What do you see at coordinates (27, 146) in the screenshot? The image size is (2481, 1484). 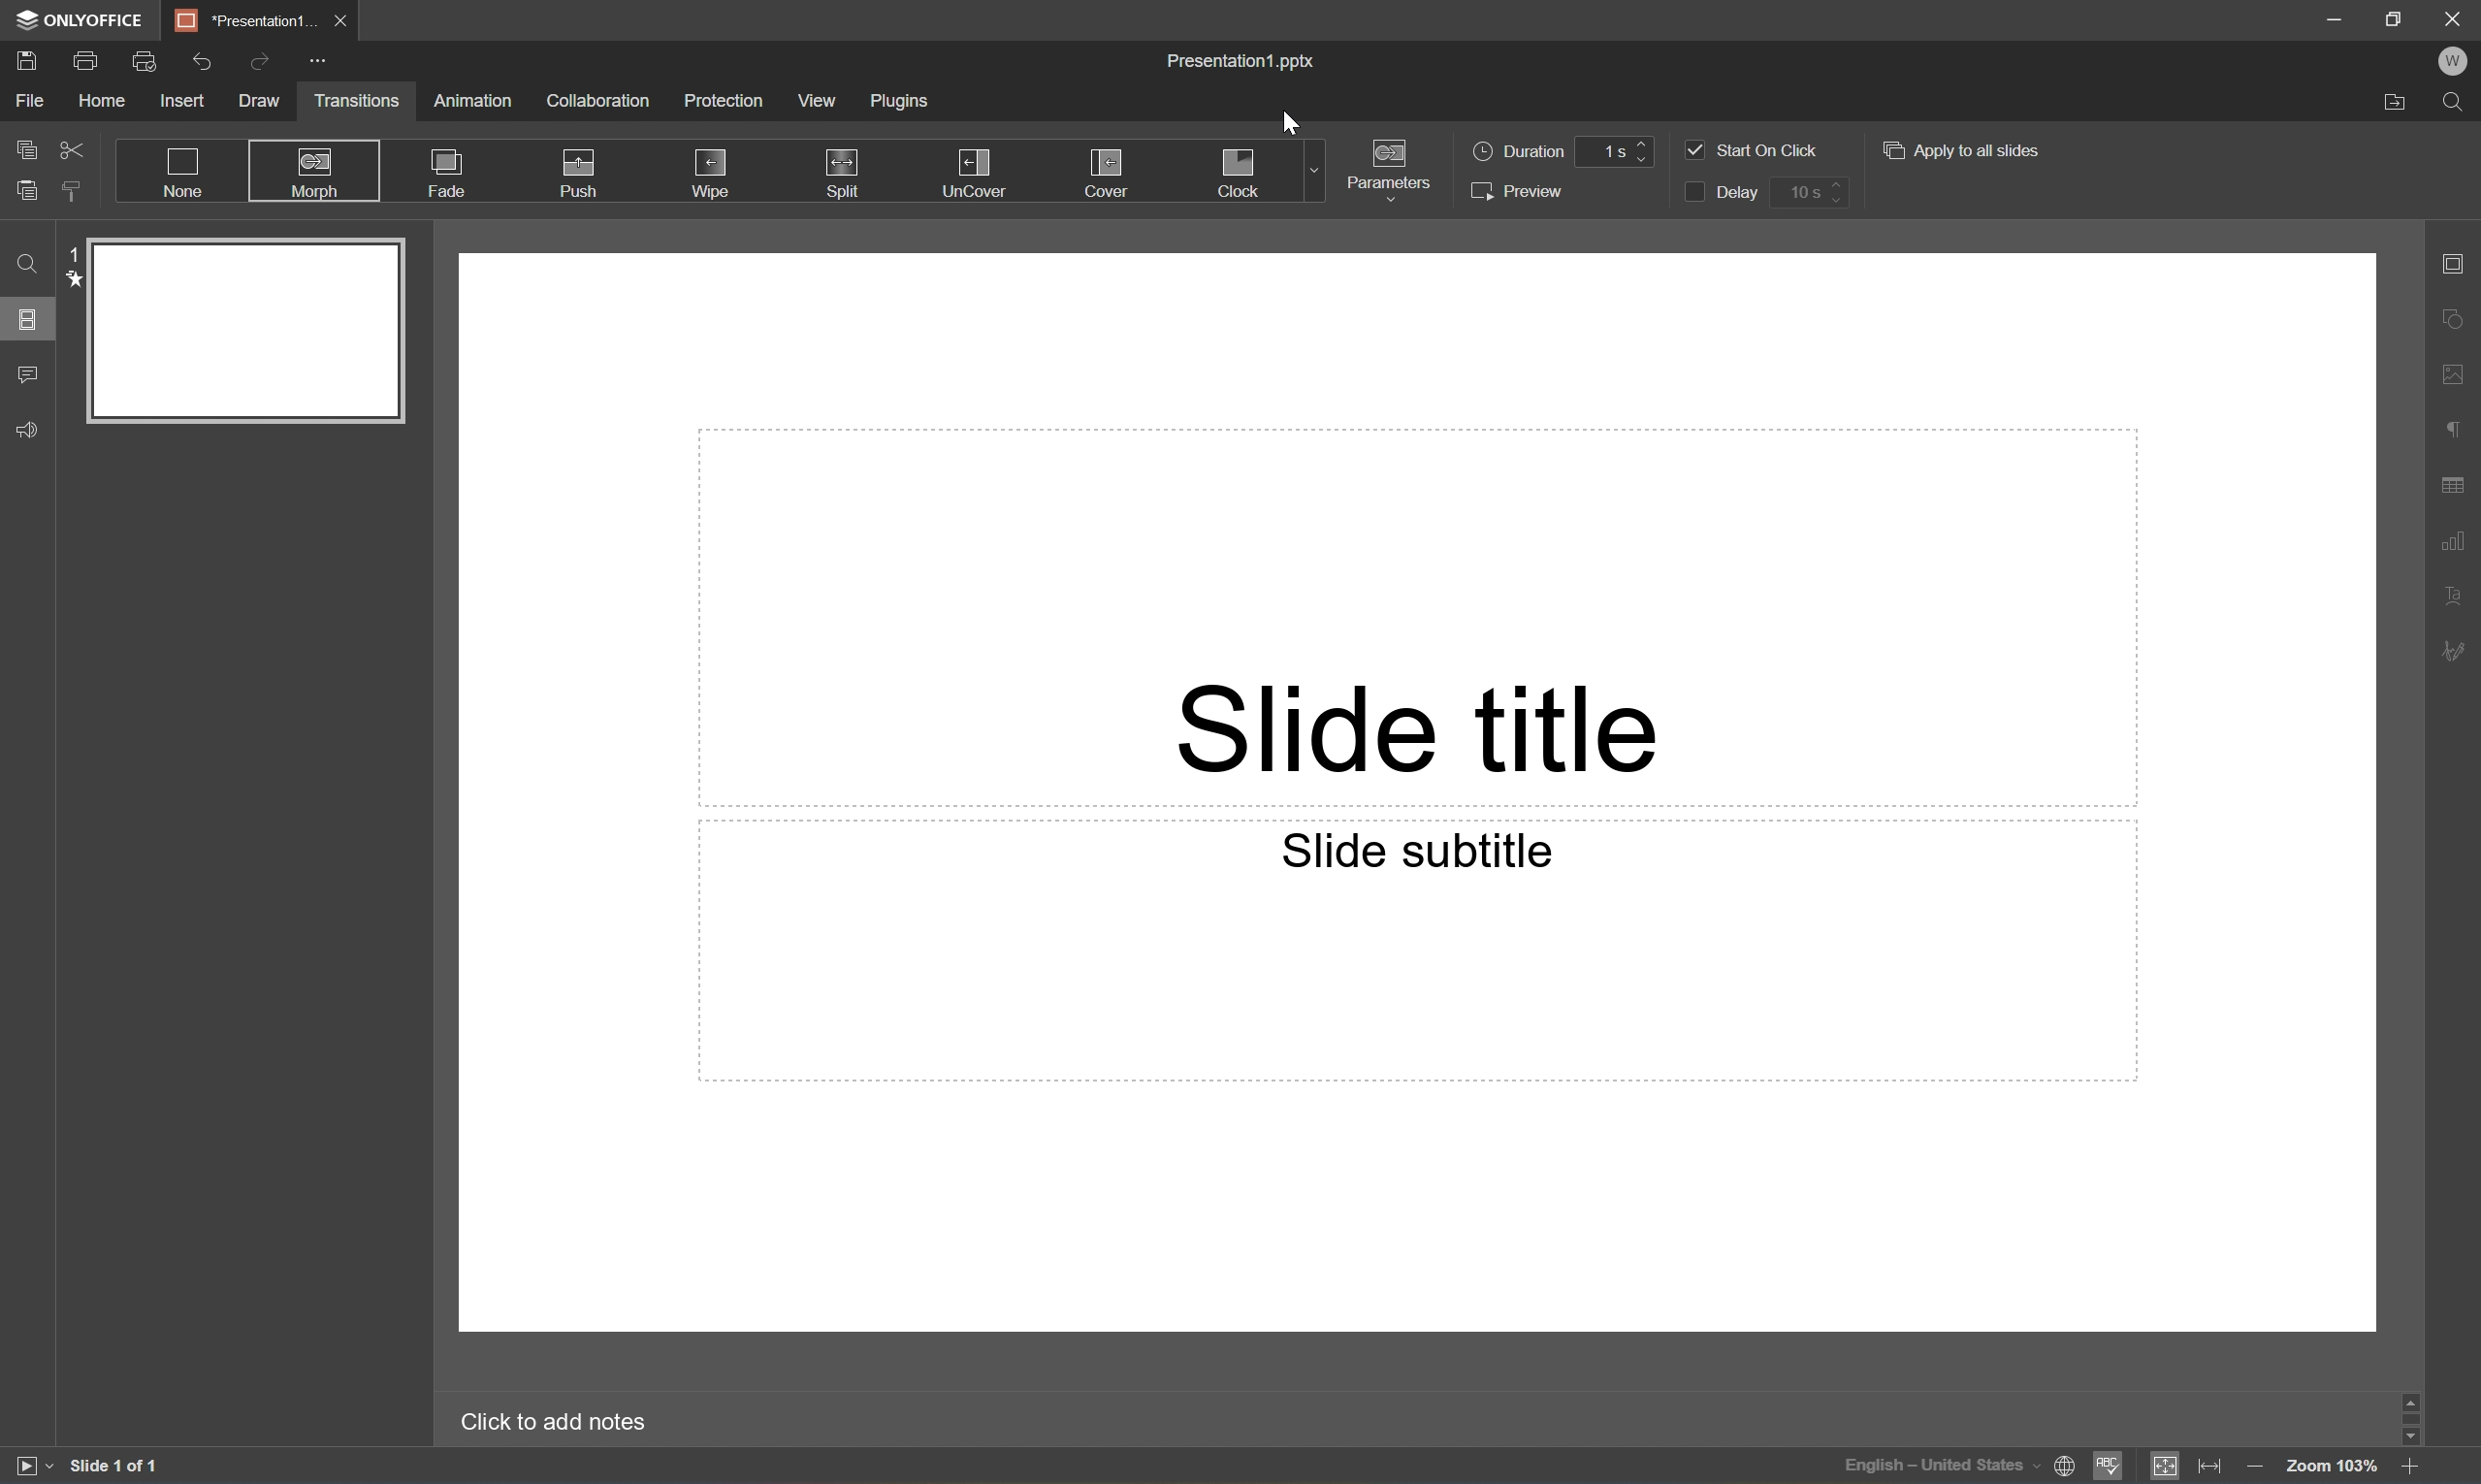 I see `Copy` at bounding box center [27, 146].